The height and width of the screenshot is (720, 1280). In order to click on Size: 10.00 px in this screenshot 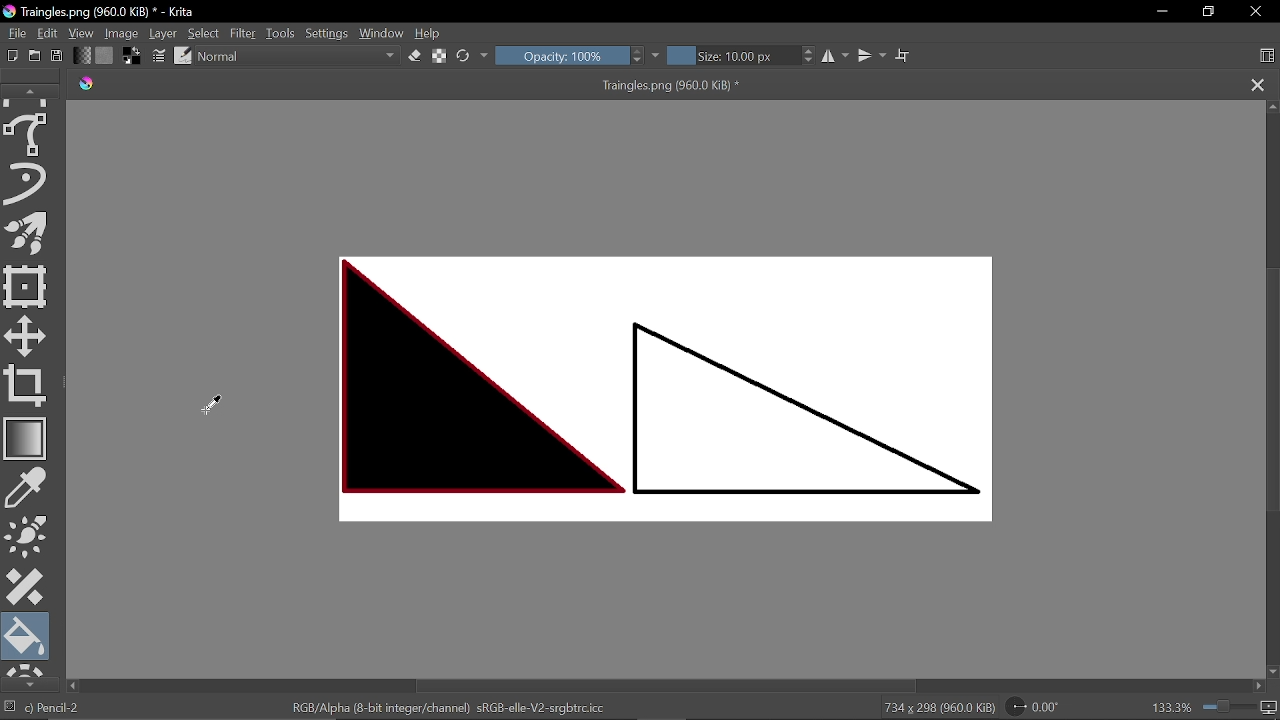, I will do `click(741, 56)`.